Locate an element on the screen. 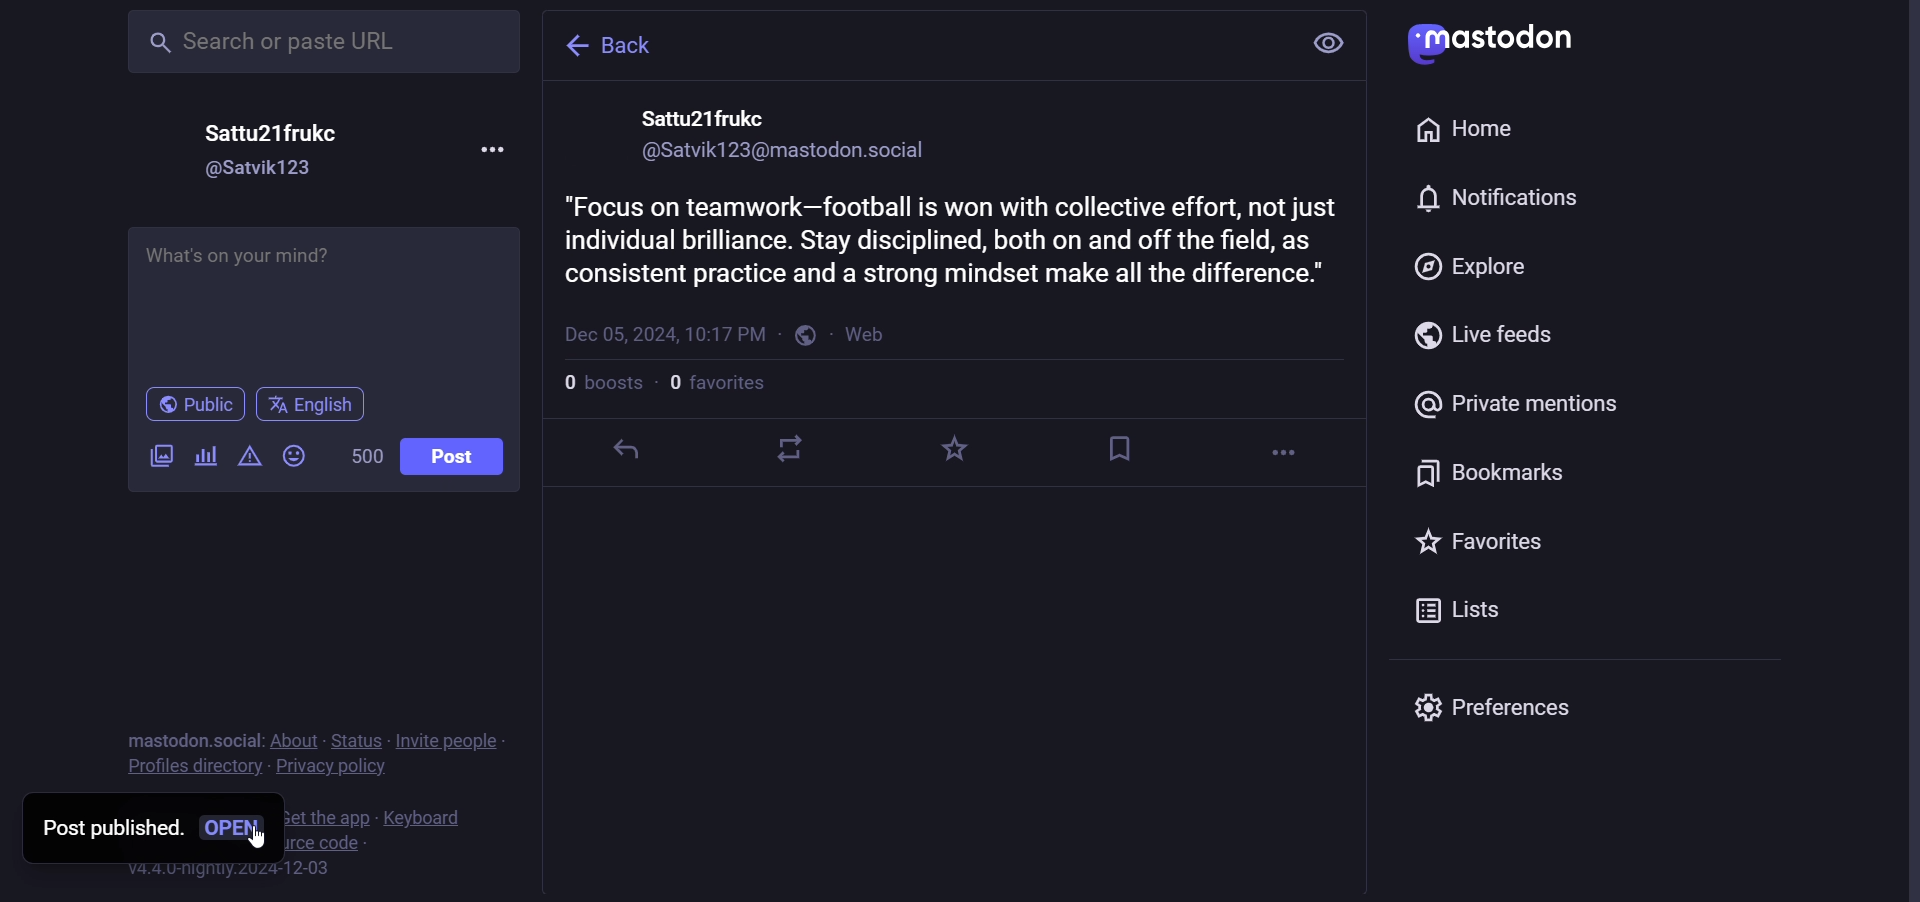  live feeds is located at coordinates (1485, 335).